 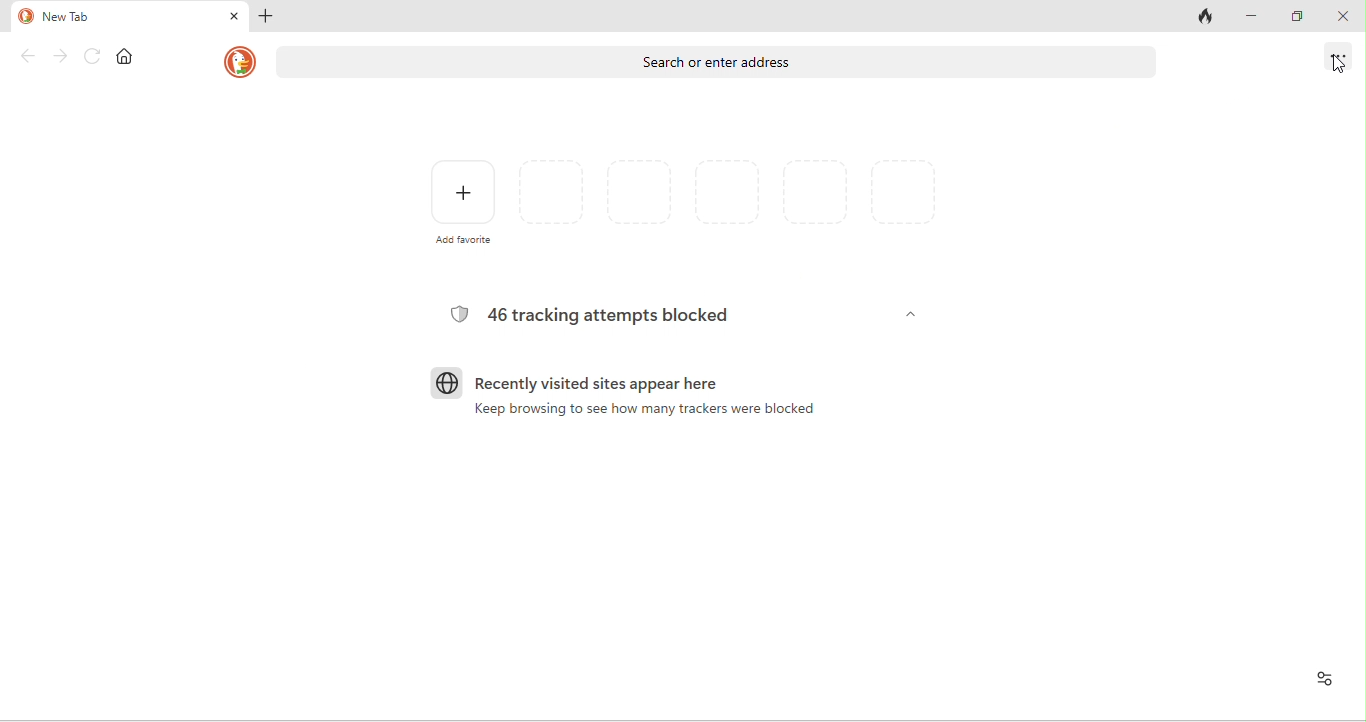 I want to click on close, so click(x=1345, y=20).